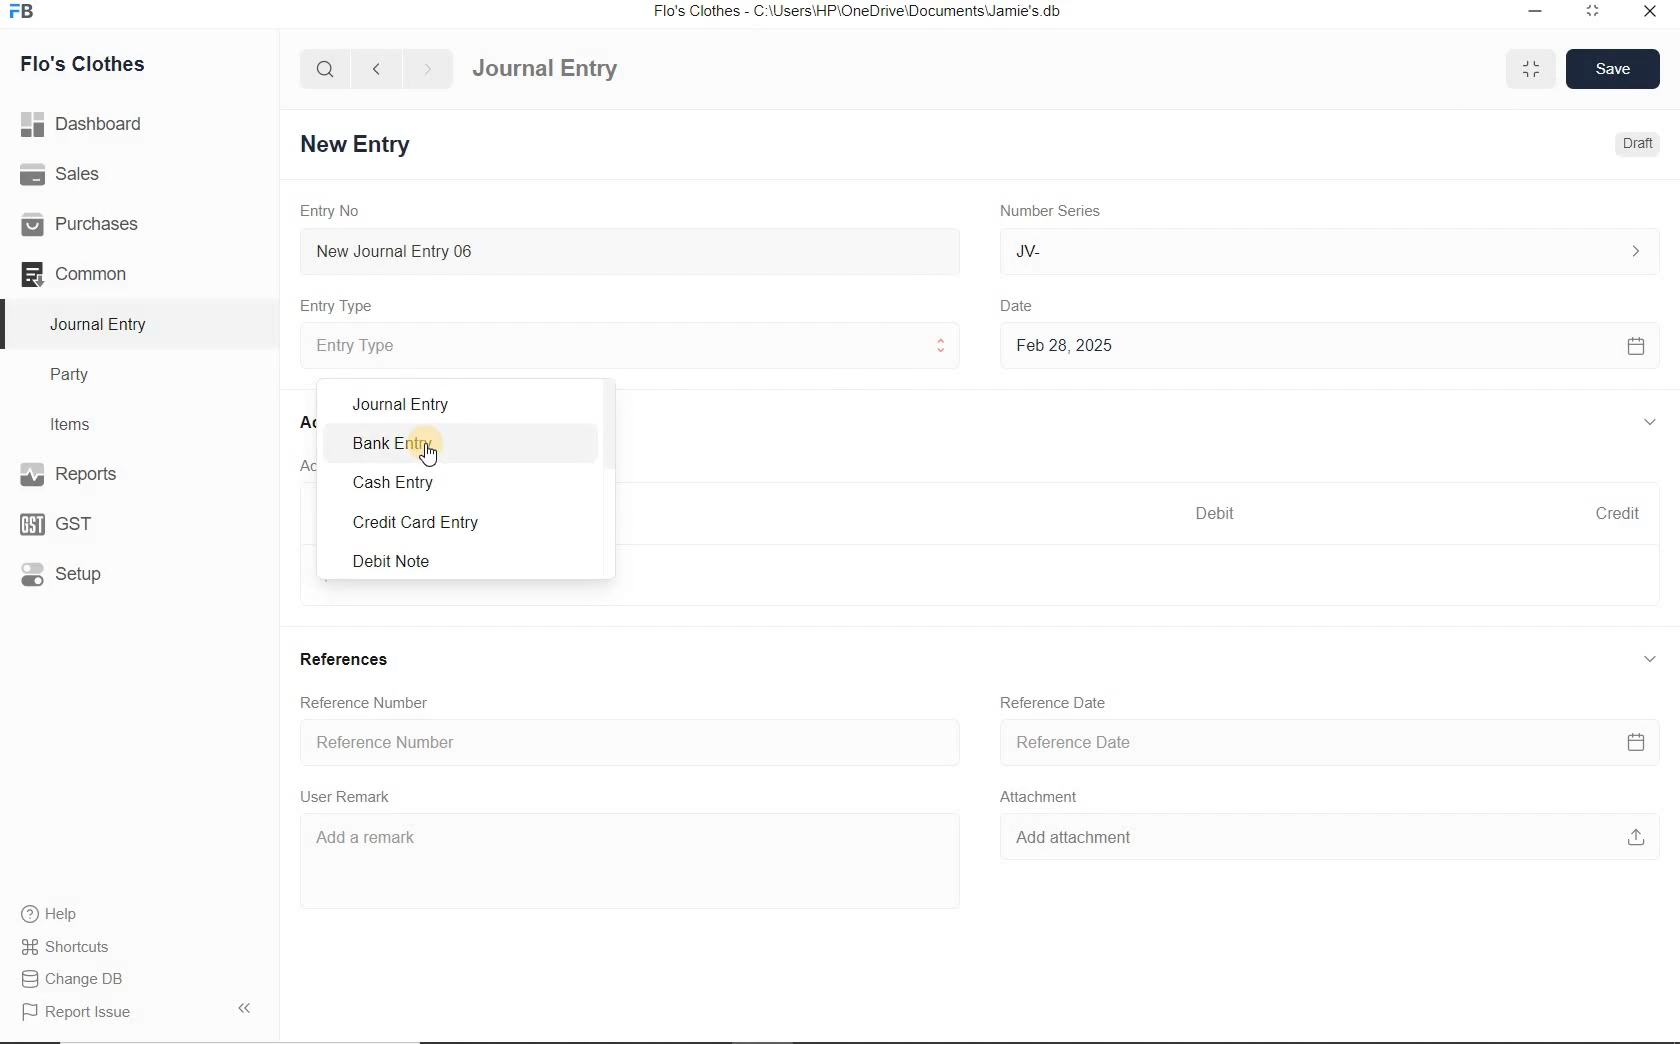  What do you see at coordinates (359, 143) in the screenshot?
I see `New Entry` at bounding box center [359, 143].